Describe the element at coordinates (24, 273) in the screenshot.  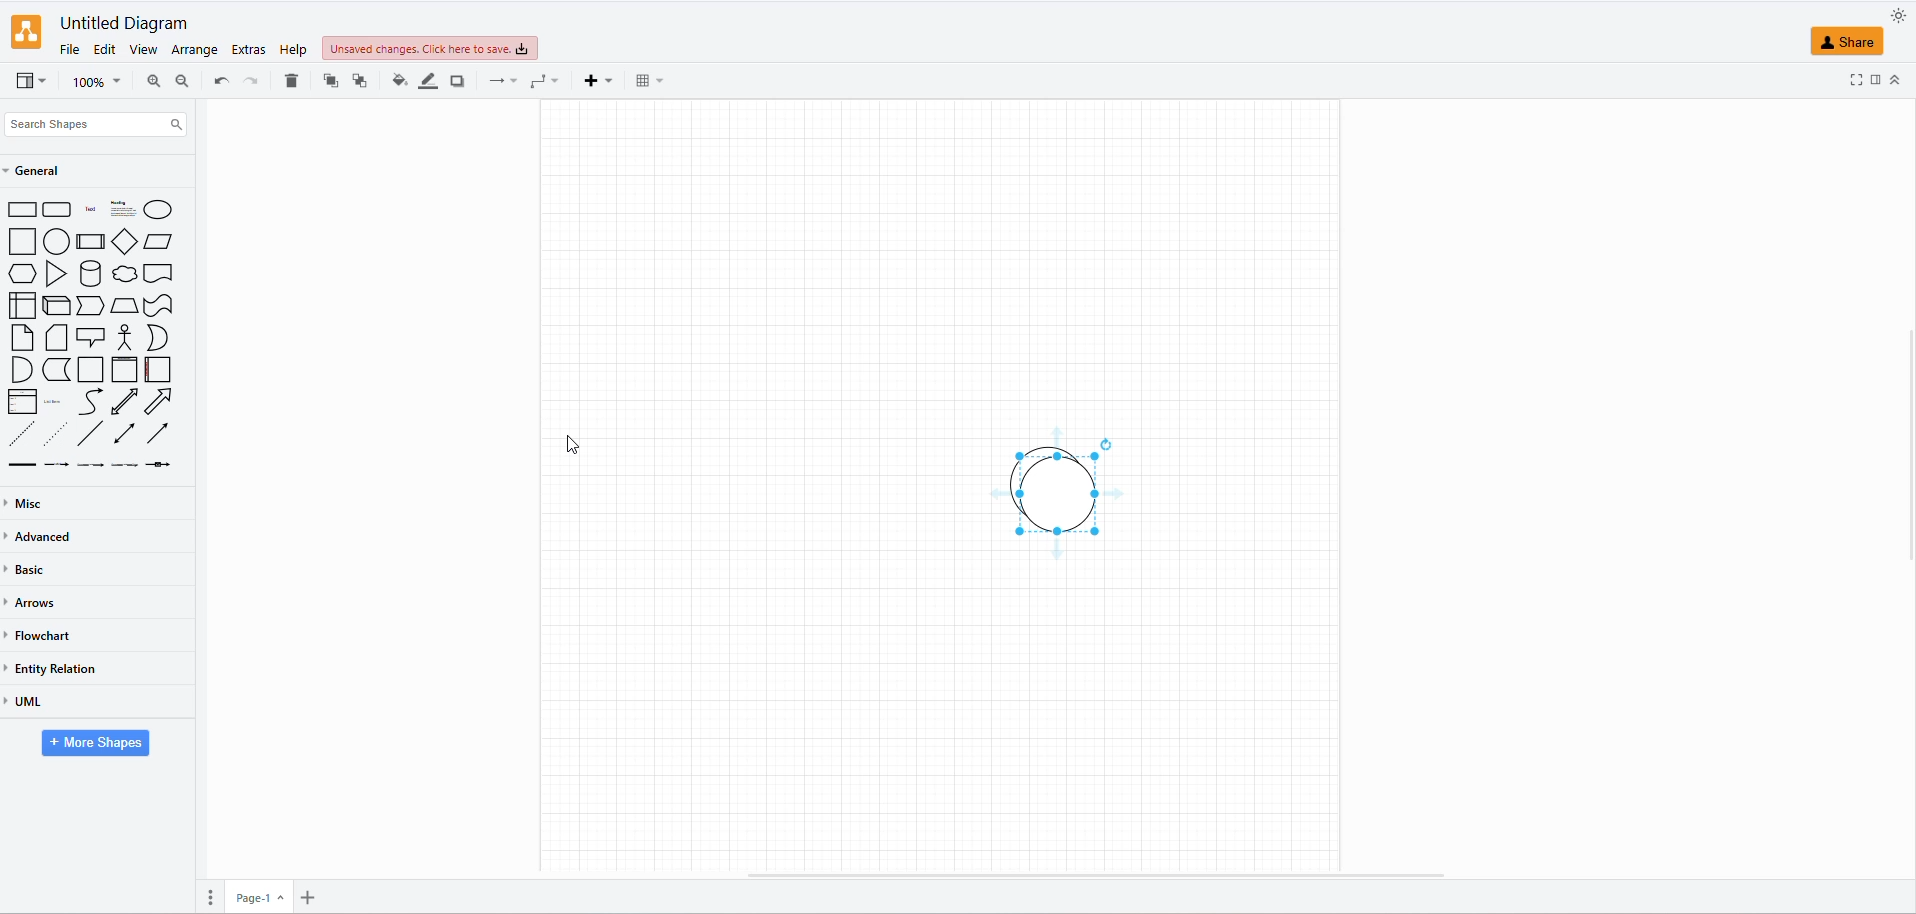
I see `HEXAGON` at that location.